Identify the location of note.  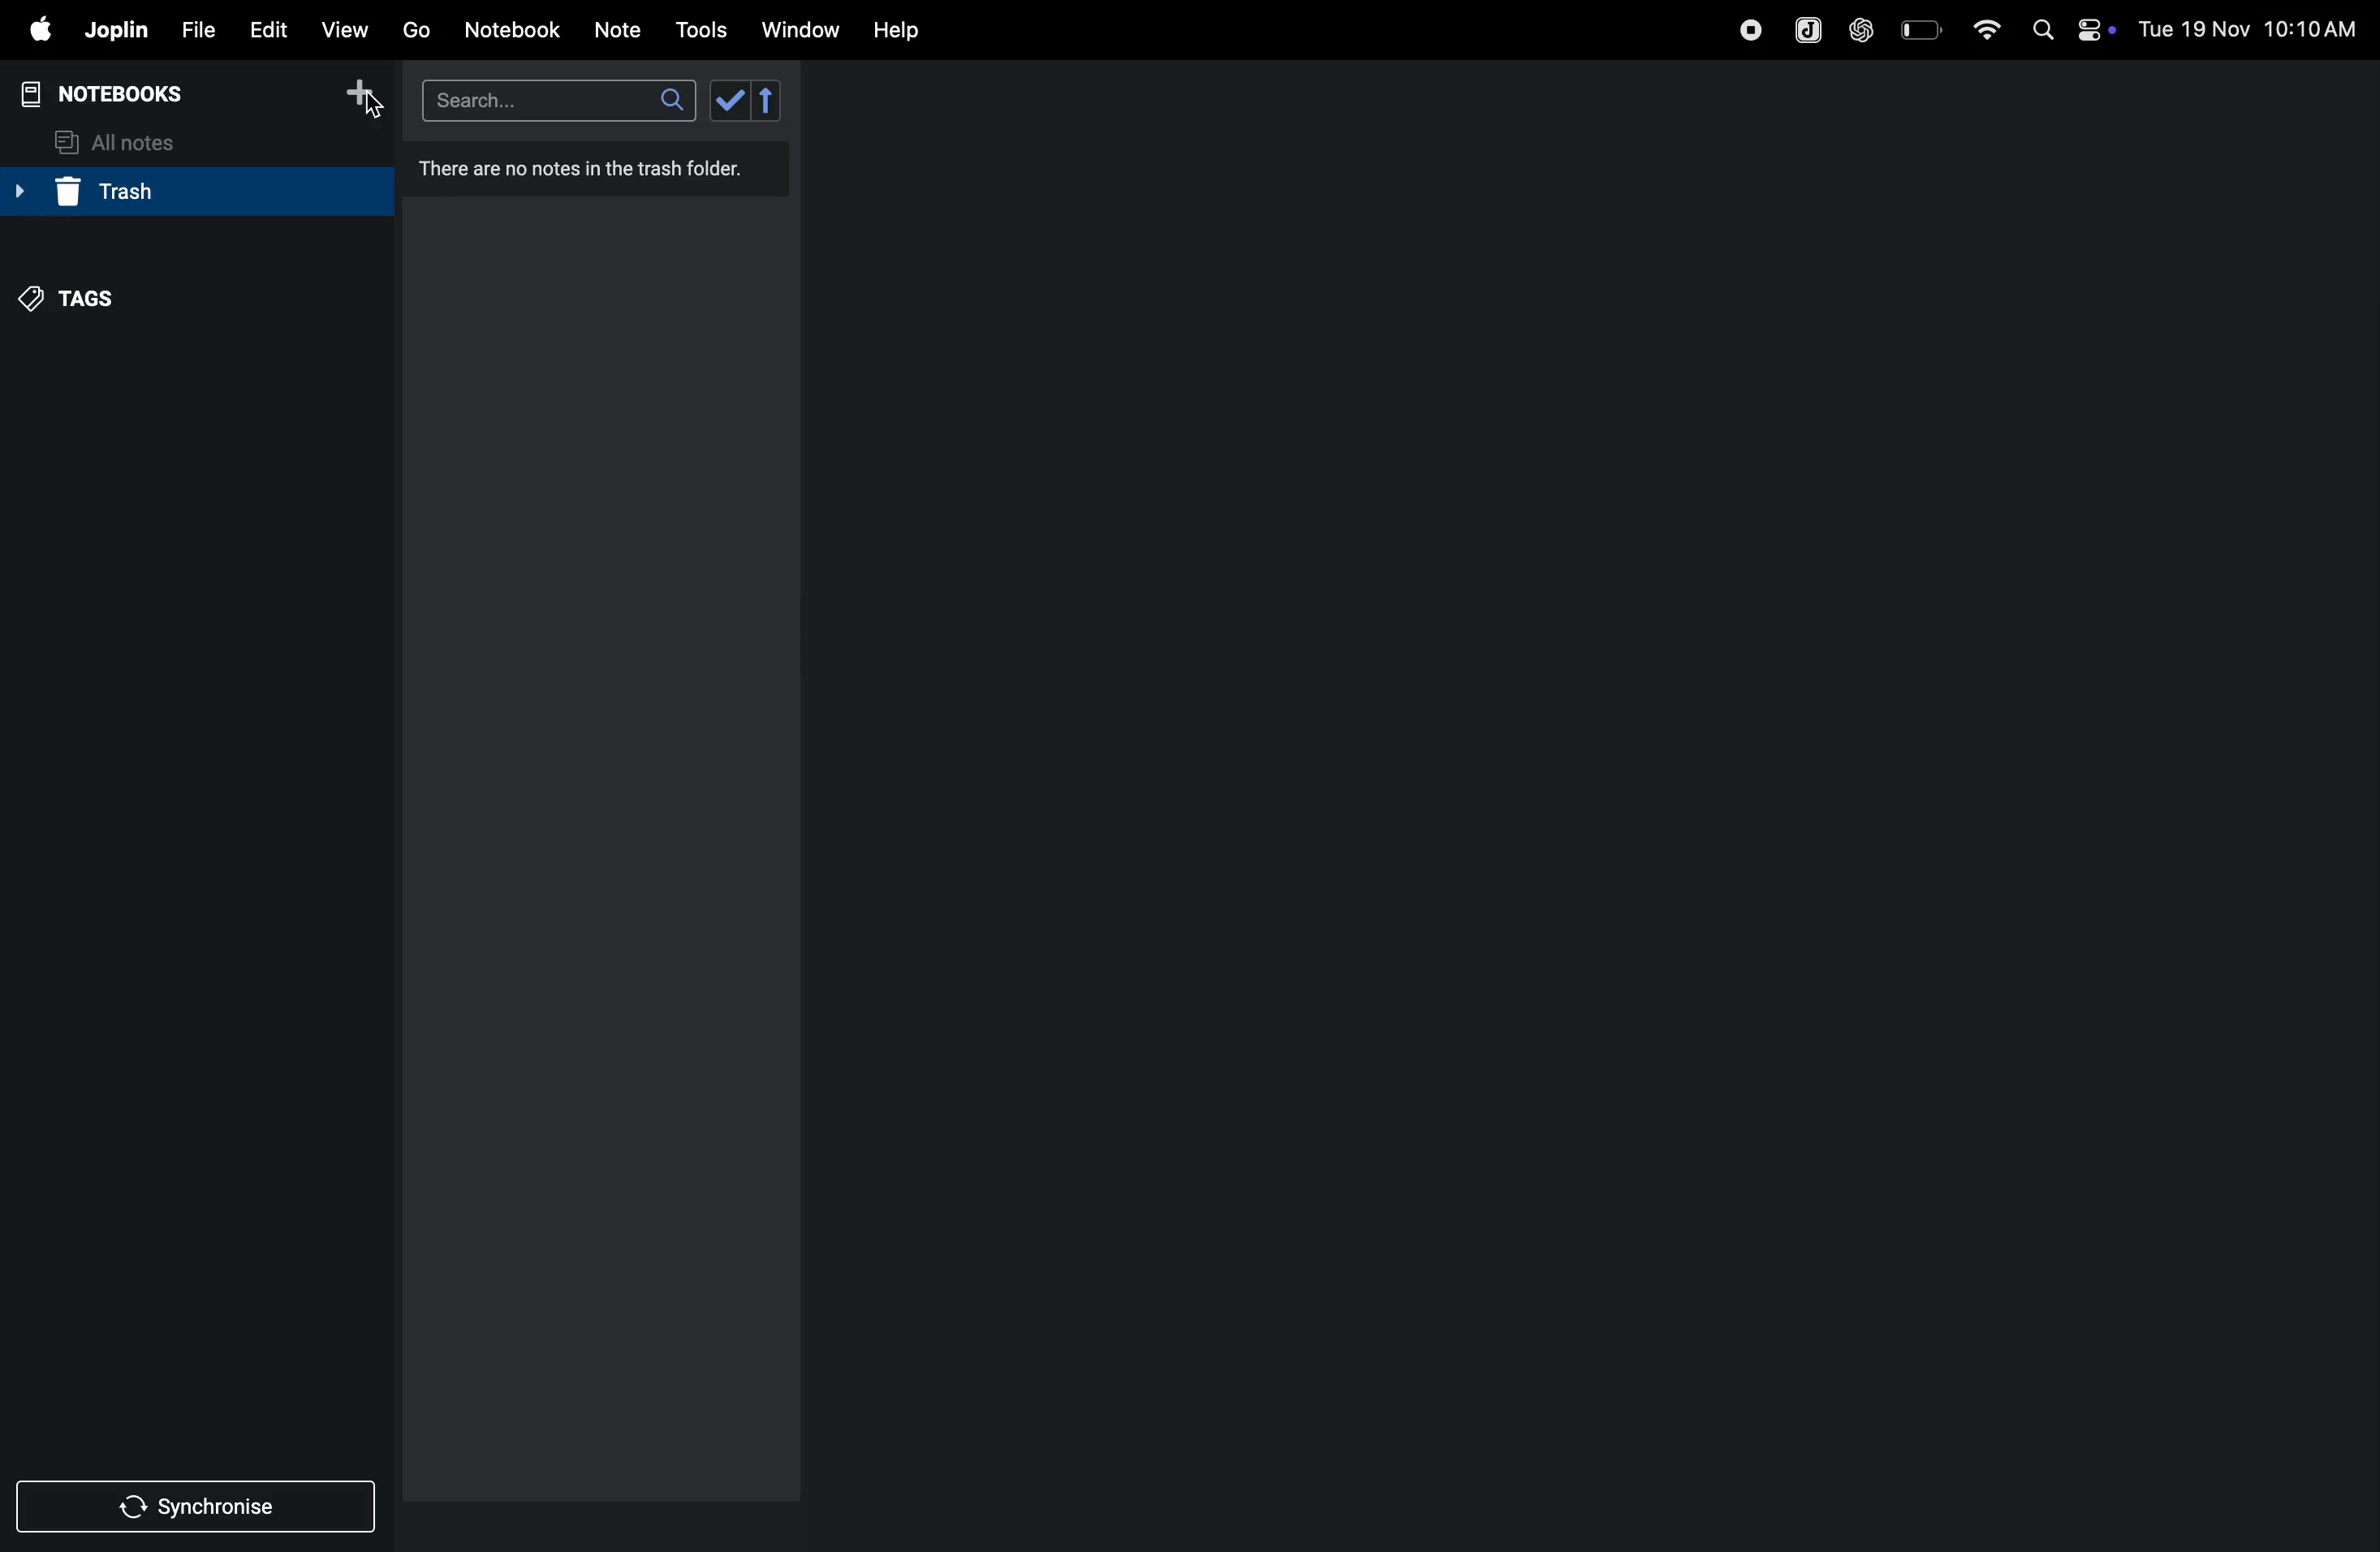
(627, 27).